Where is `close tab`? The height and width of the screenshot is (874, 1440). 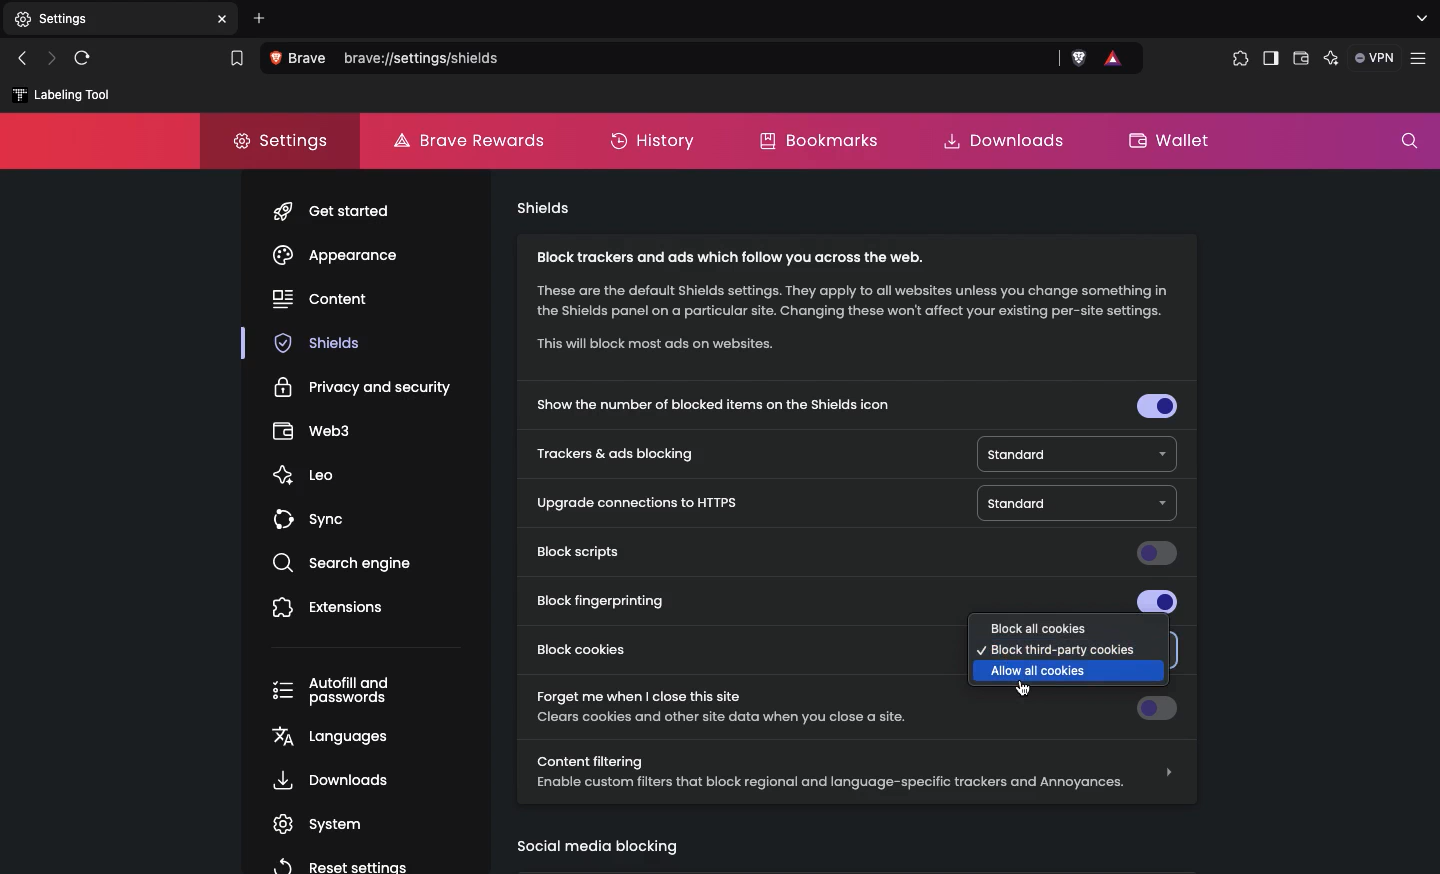
close tab is located at coordinates (224, 19).